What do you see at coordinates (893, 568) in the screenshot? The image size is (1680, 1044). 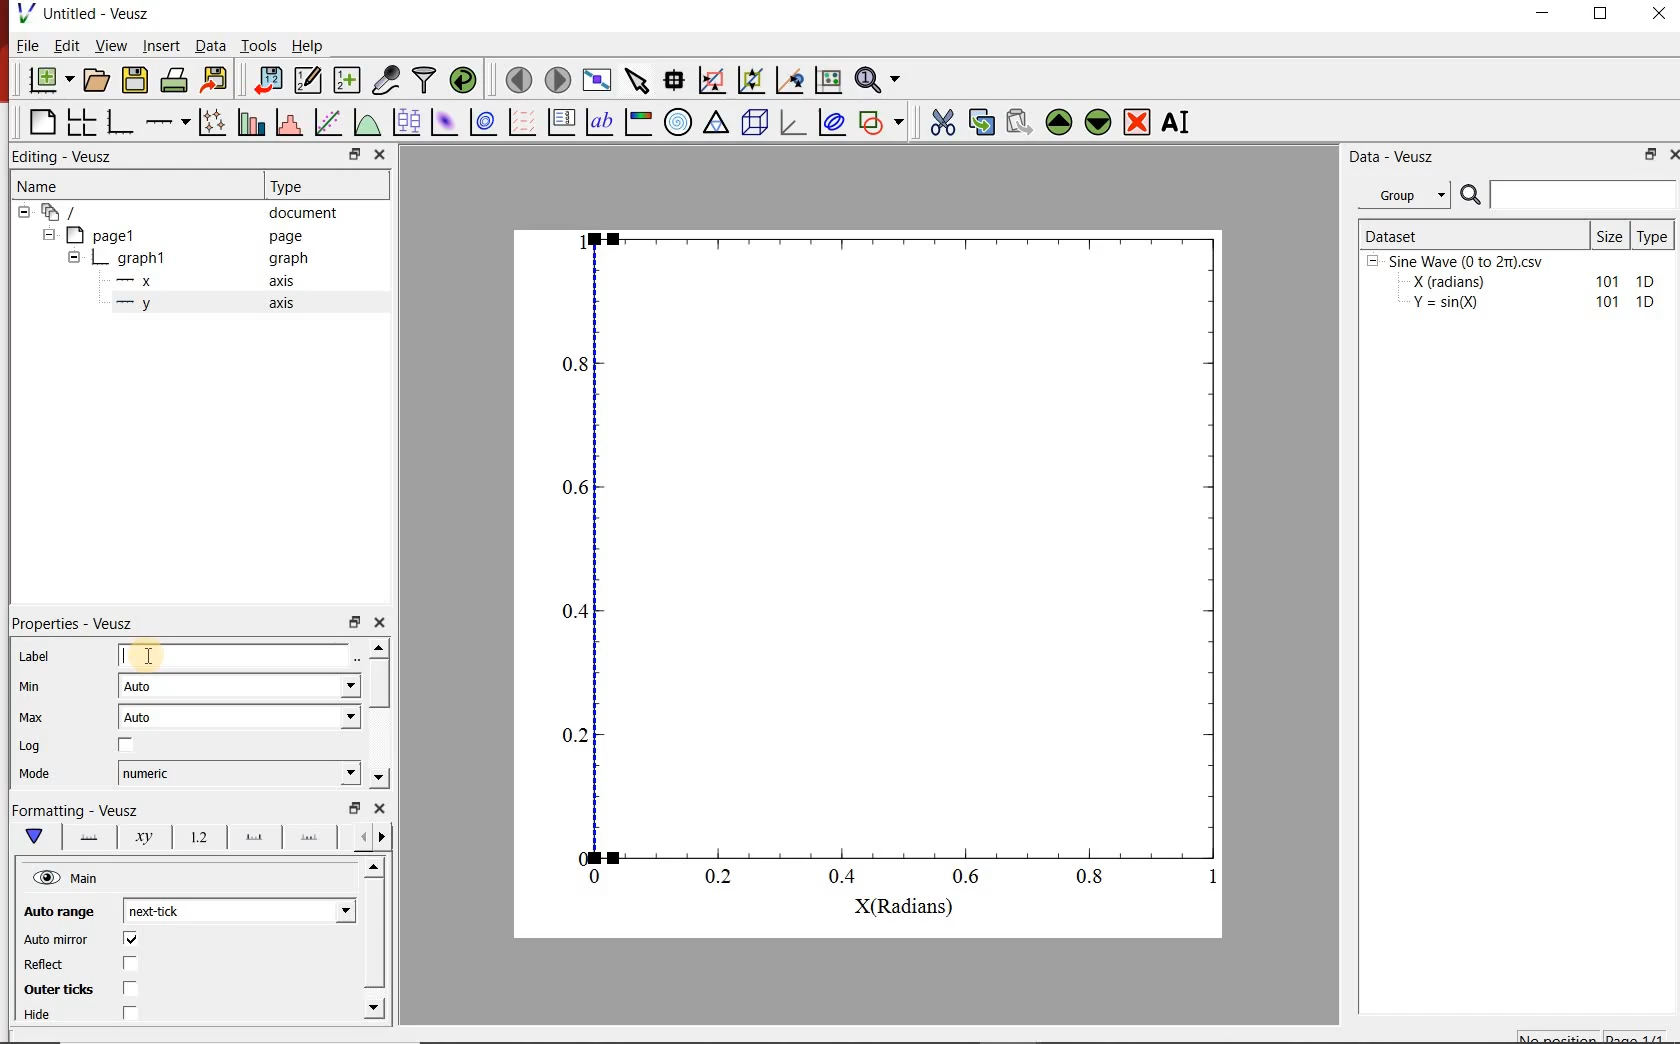 I see `BS —
0.8
0.6
0.4
0.2
0 0.2 0.4 0.6 0.8 1` at bounding box center [893, 568].